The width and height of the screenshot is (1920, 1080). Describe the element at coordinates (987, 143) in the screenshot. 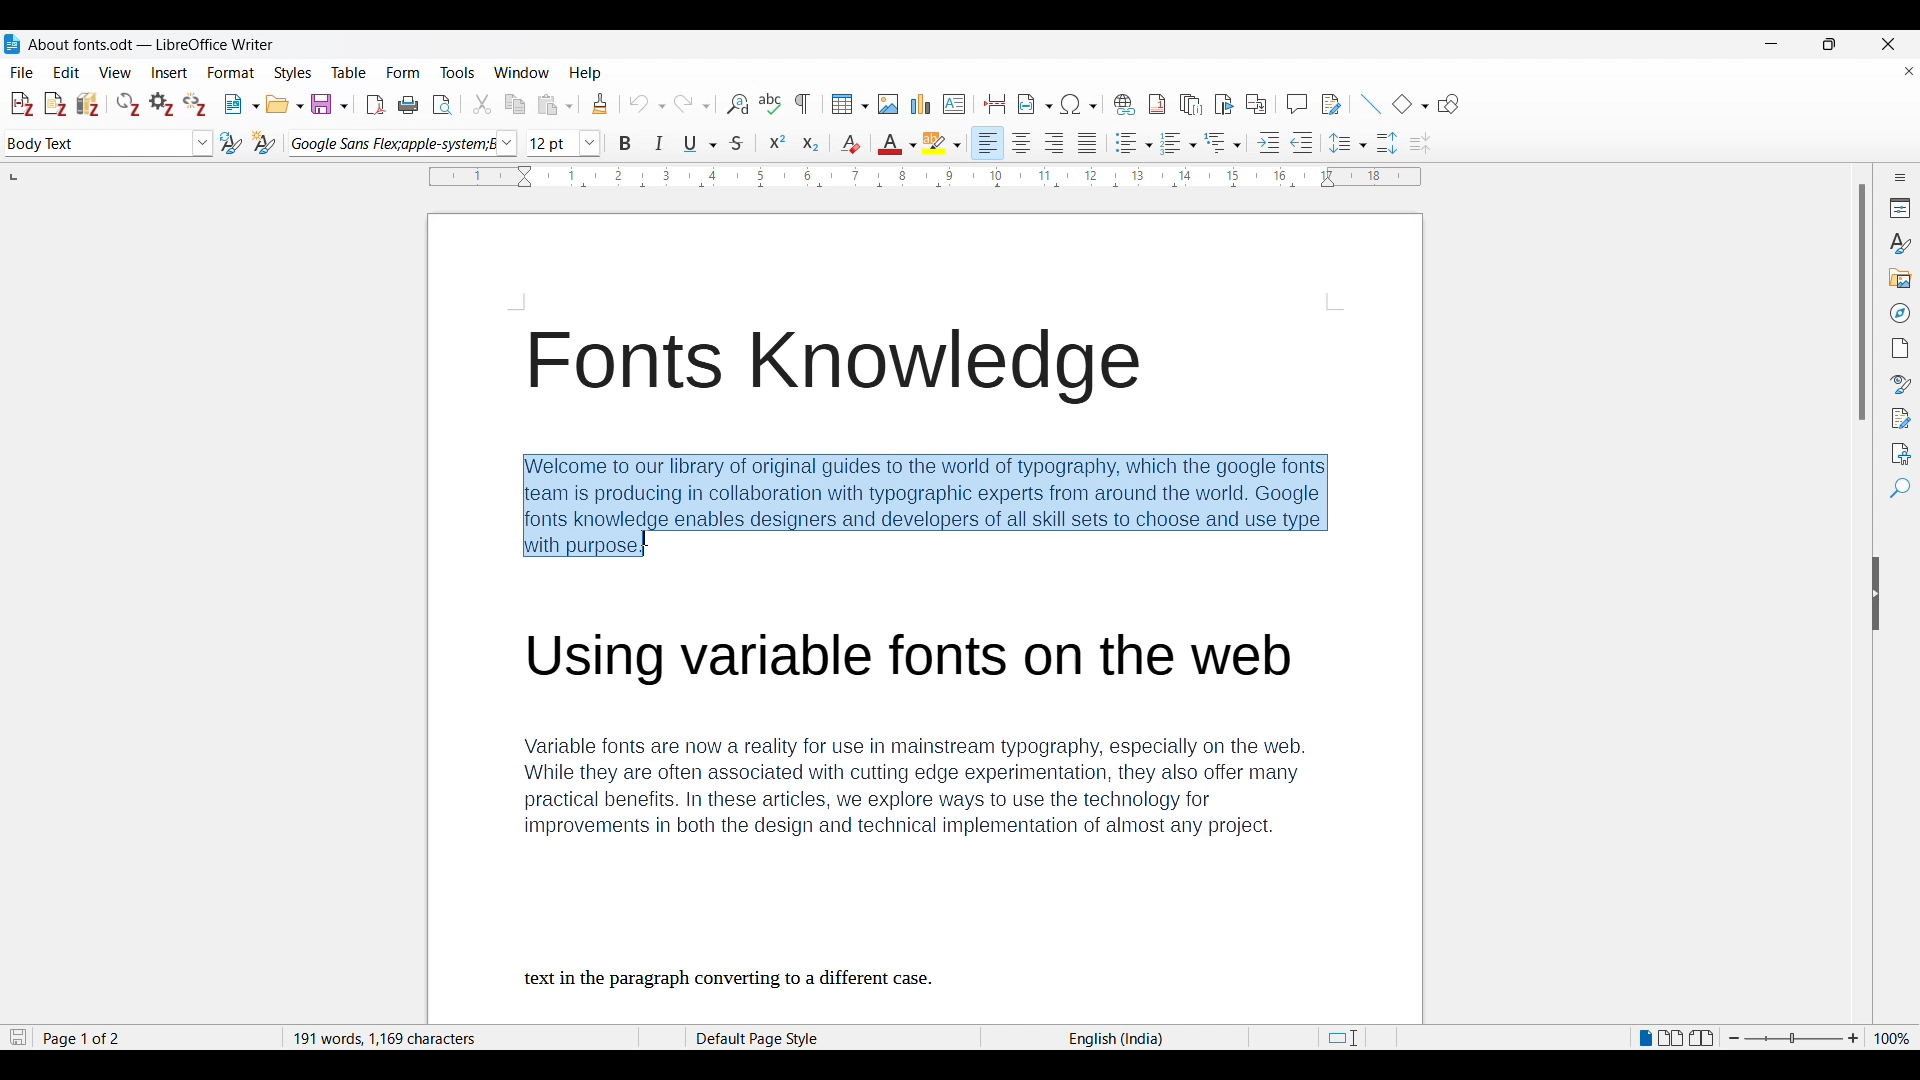

I see `Left alignment` at that location.